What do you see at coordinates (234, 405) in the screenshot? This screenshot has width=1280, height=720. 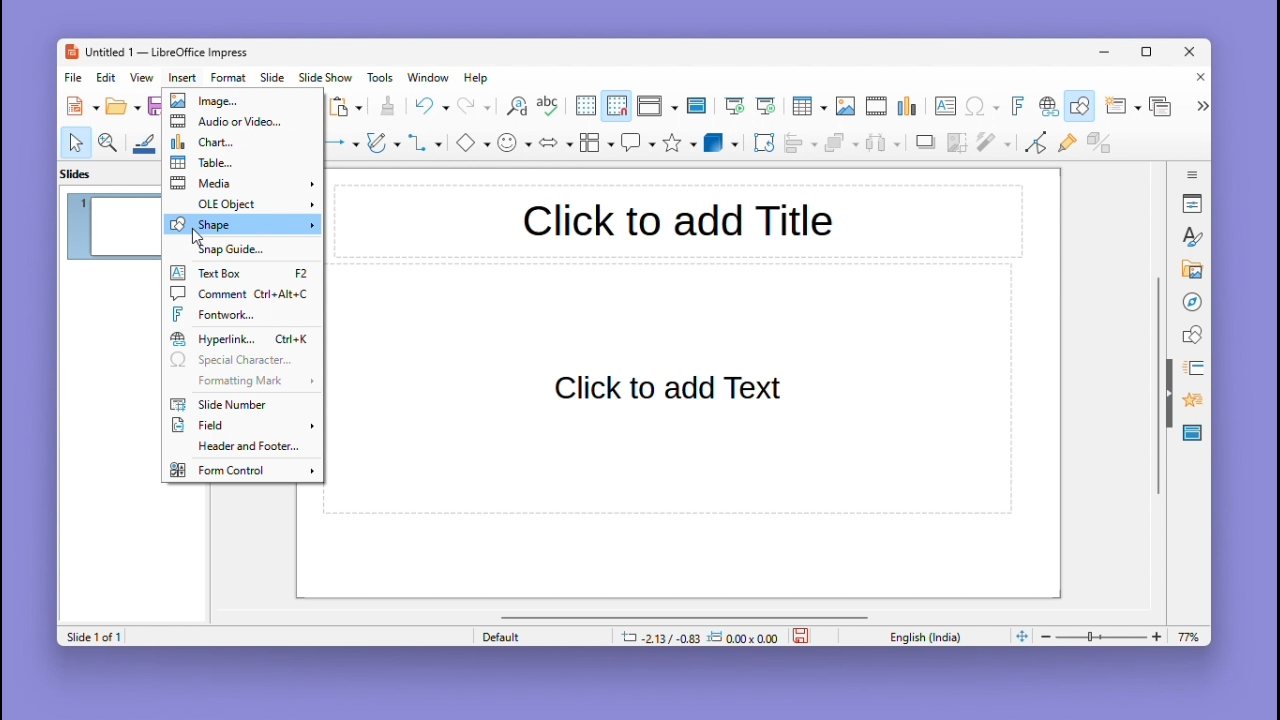 I see `Slide number` at bounding box center [234, 405].